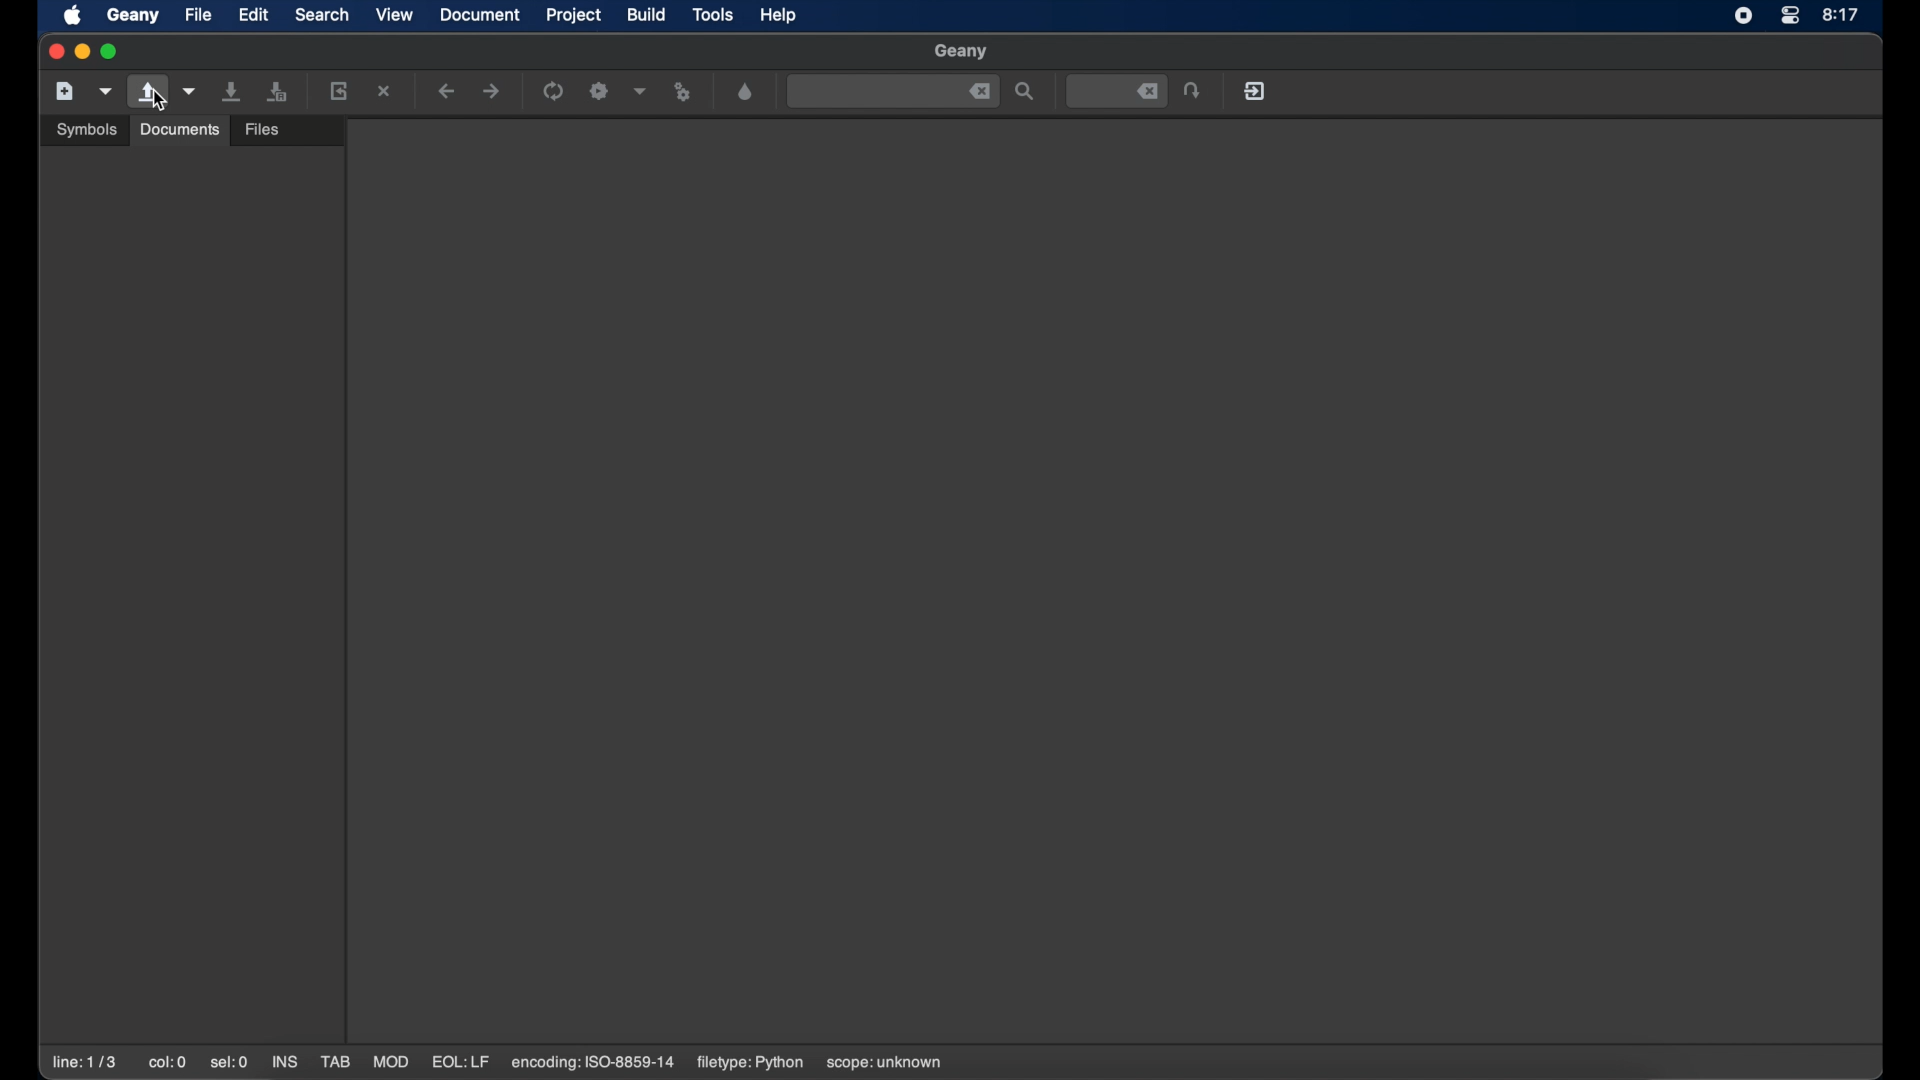 This screenshot has width=1920, height=1080. I want to click on sel:0, so click(229, 1064).